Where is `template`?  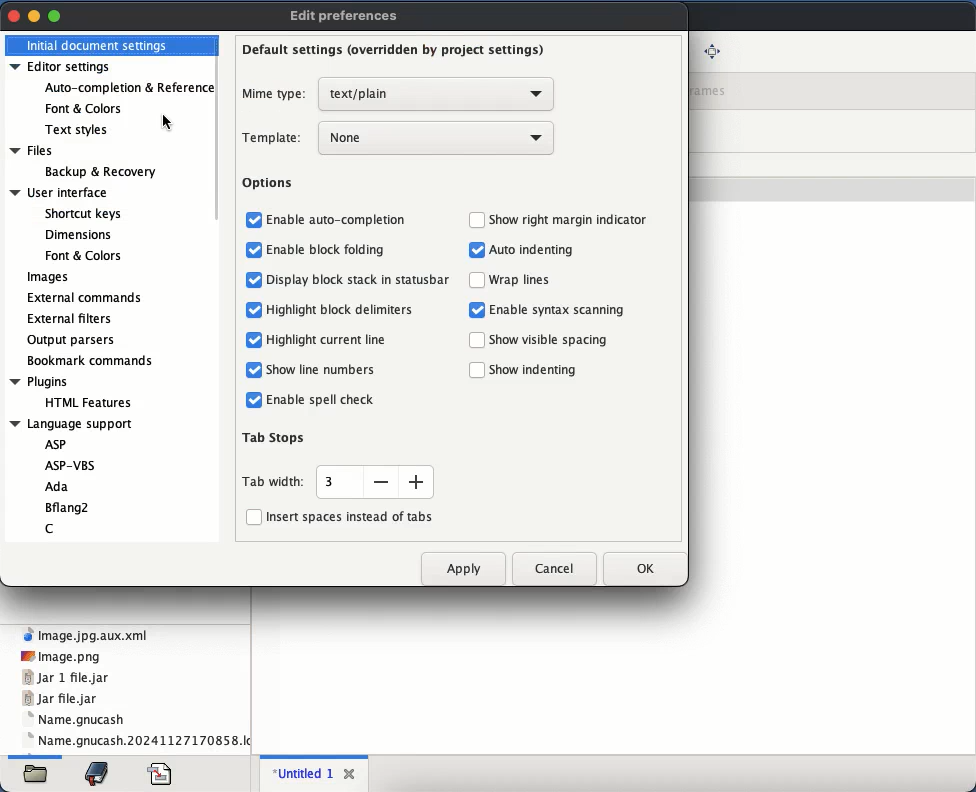
template is located at coordinates (273, 138).